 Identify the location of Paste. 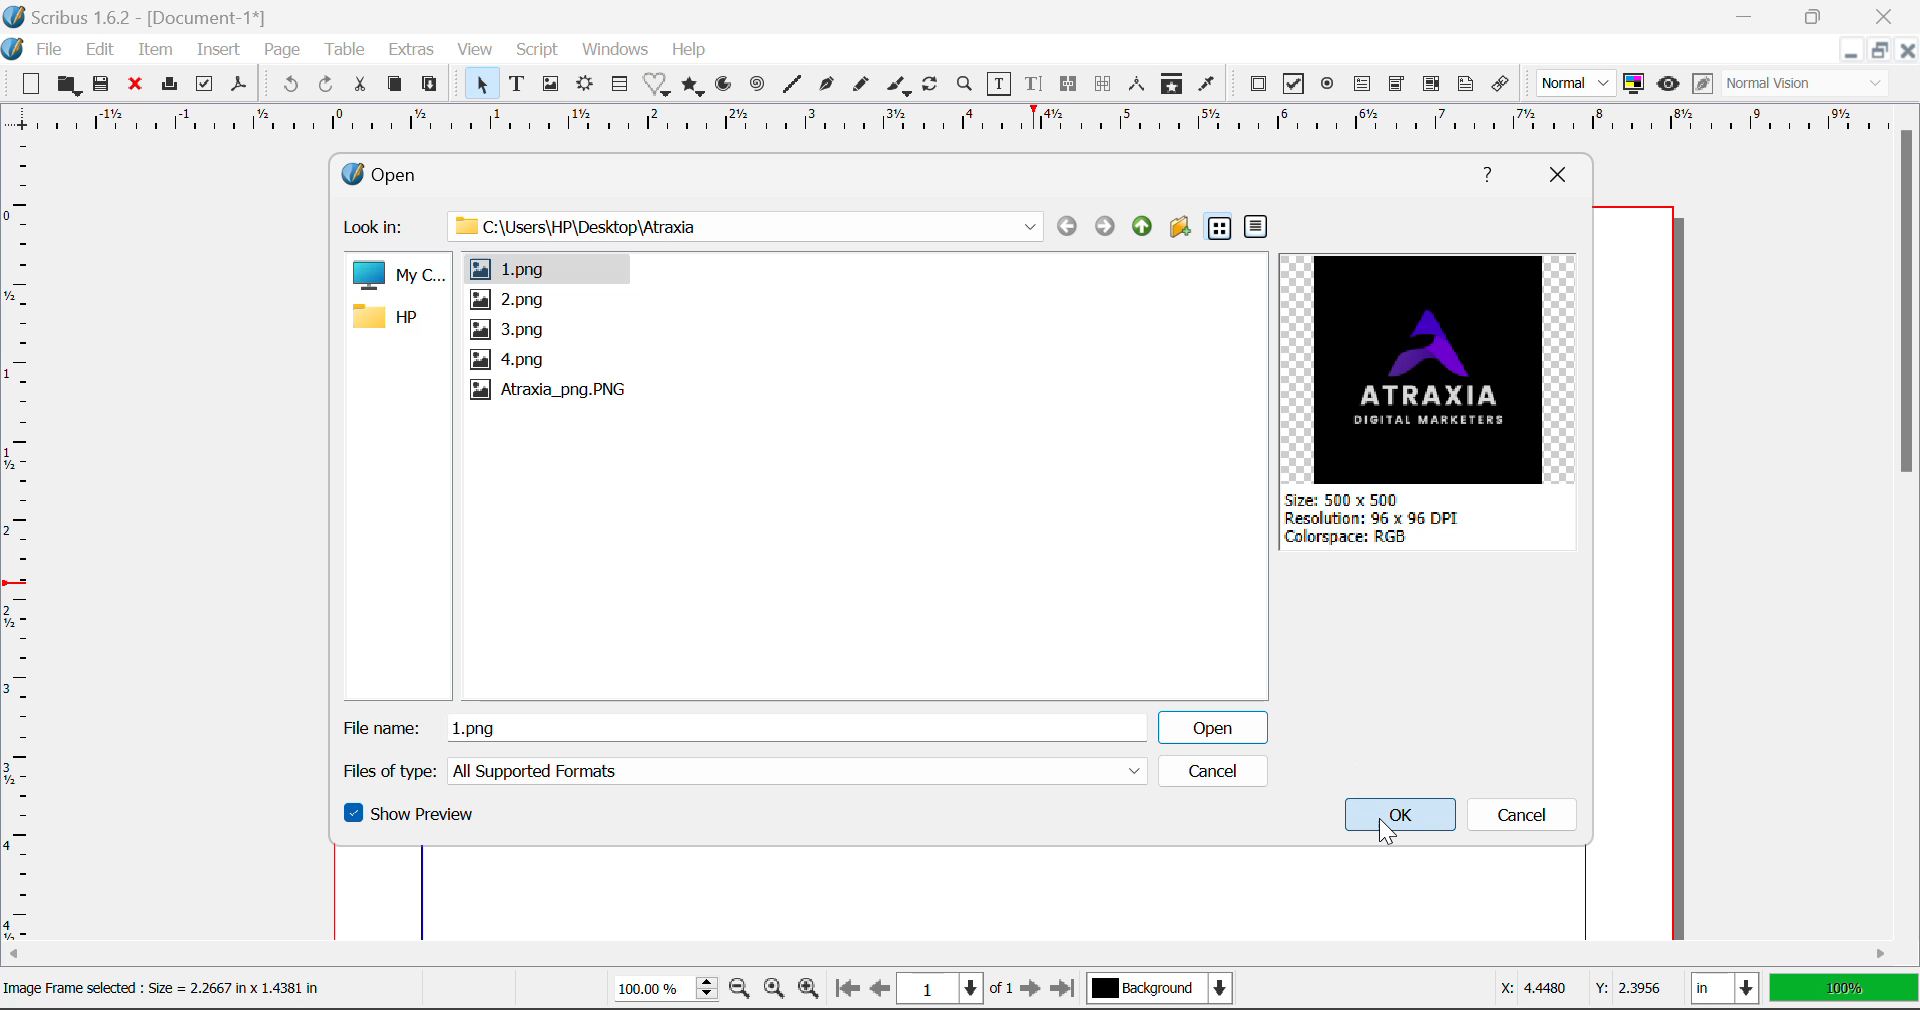
(434, 83).